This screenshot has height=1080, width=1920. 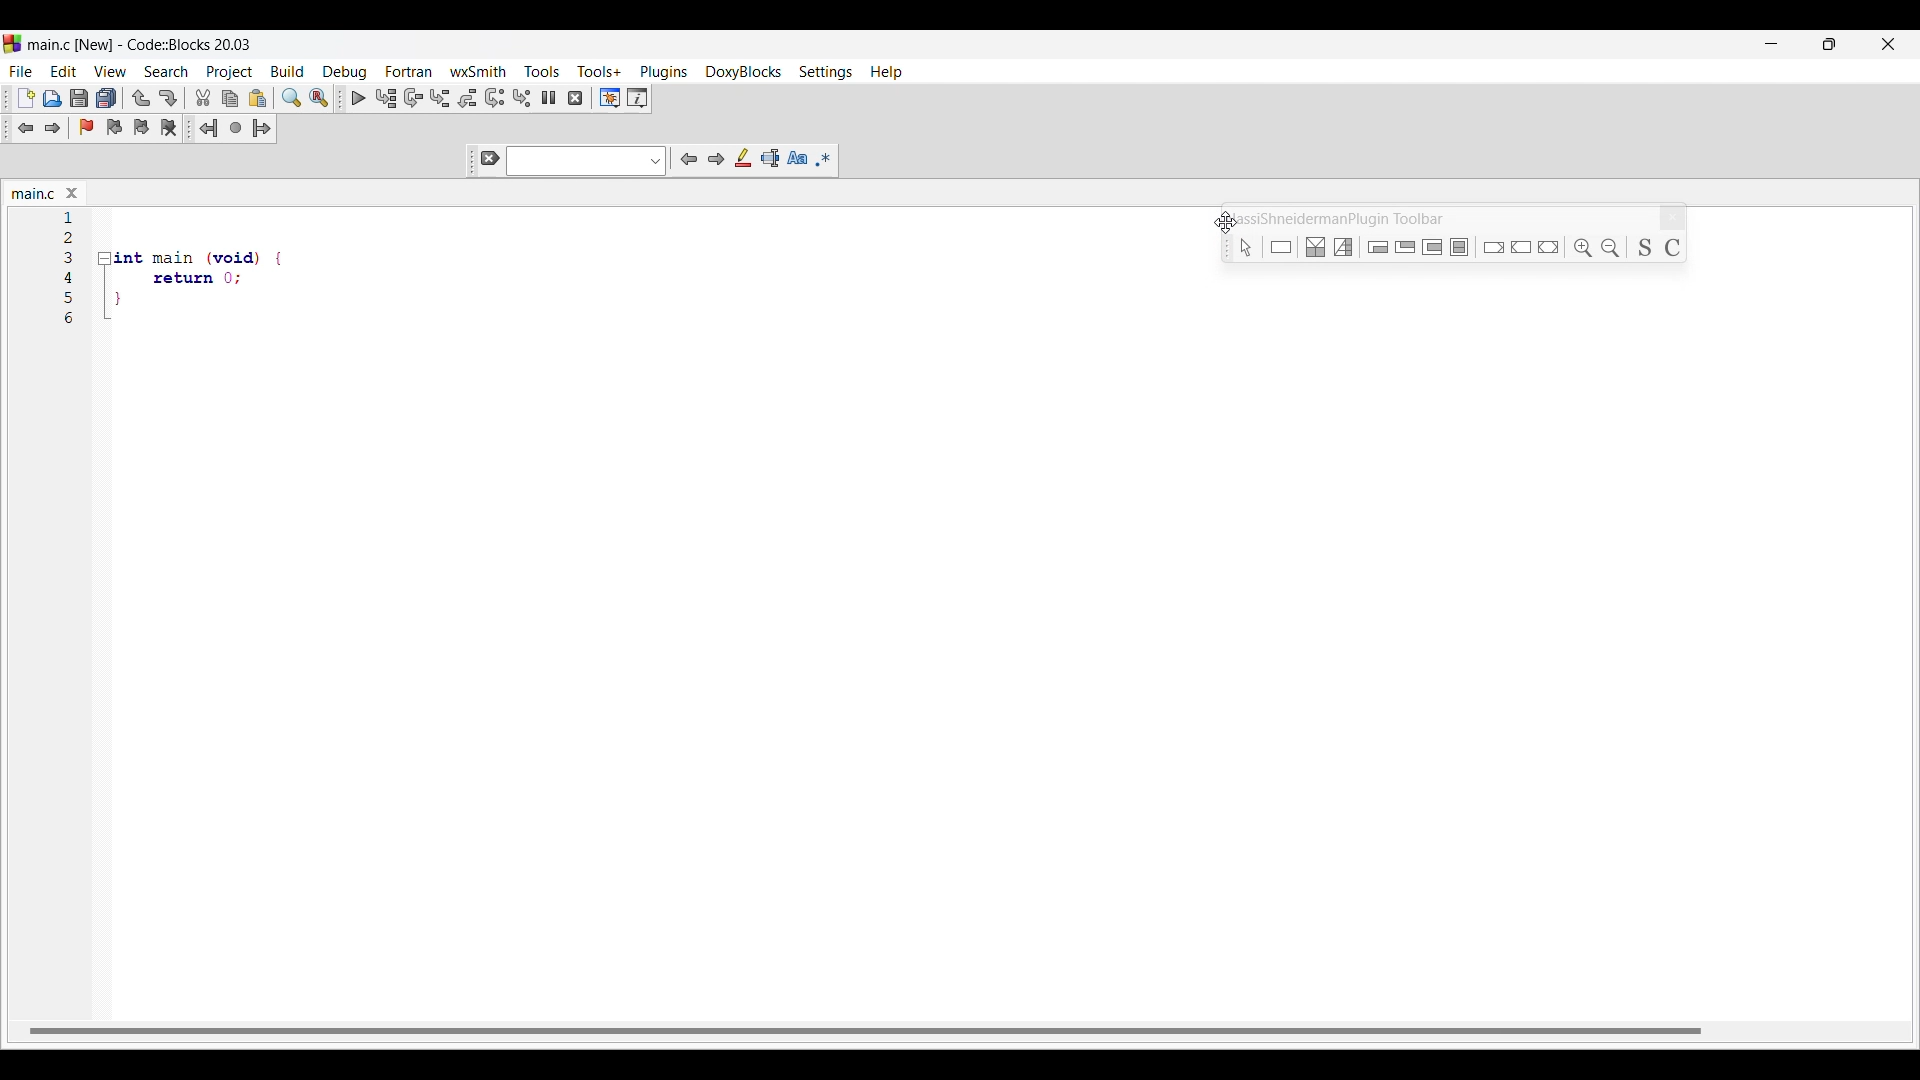 I want to click on New file, so click(x=26, y=97).